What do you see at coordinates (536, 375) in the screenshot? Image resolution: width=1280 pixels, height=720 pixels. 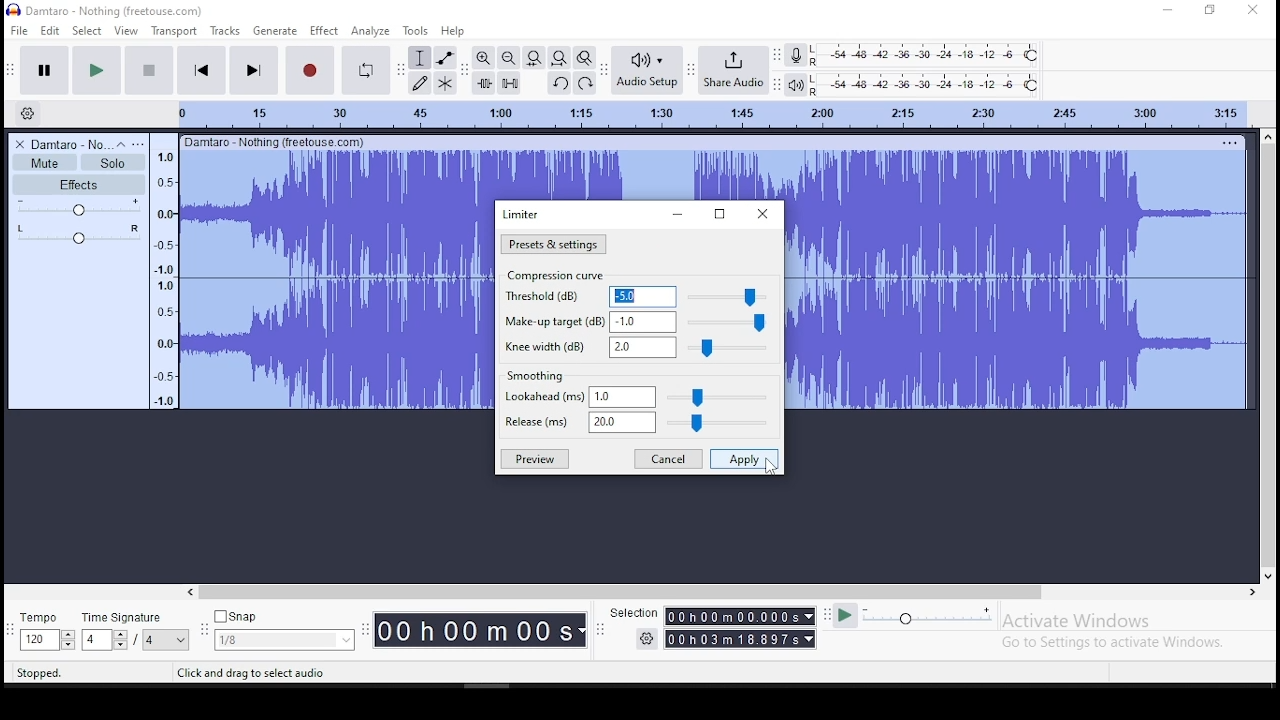 I see `smoothing` at bounding box center [536, 375].